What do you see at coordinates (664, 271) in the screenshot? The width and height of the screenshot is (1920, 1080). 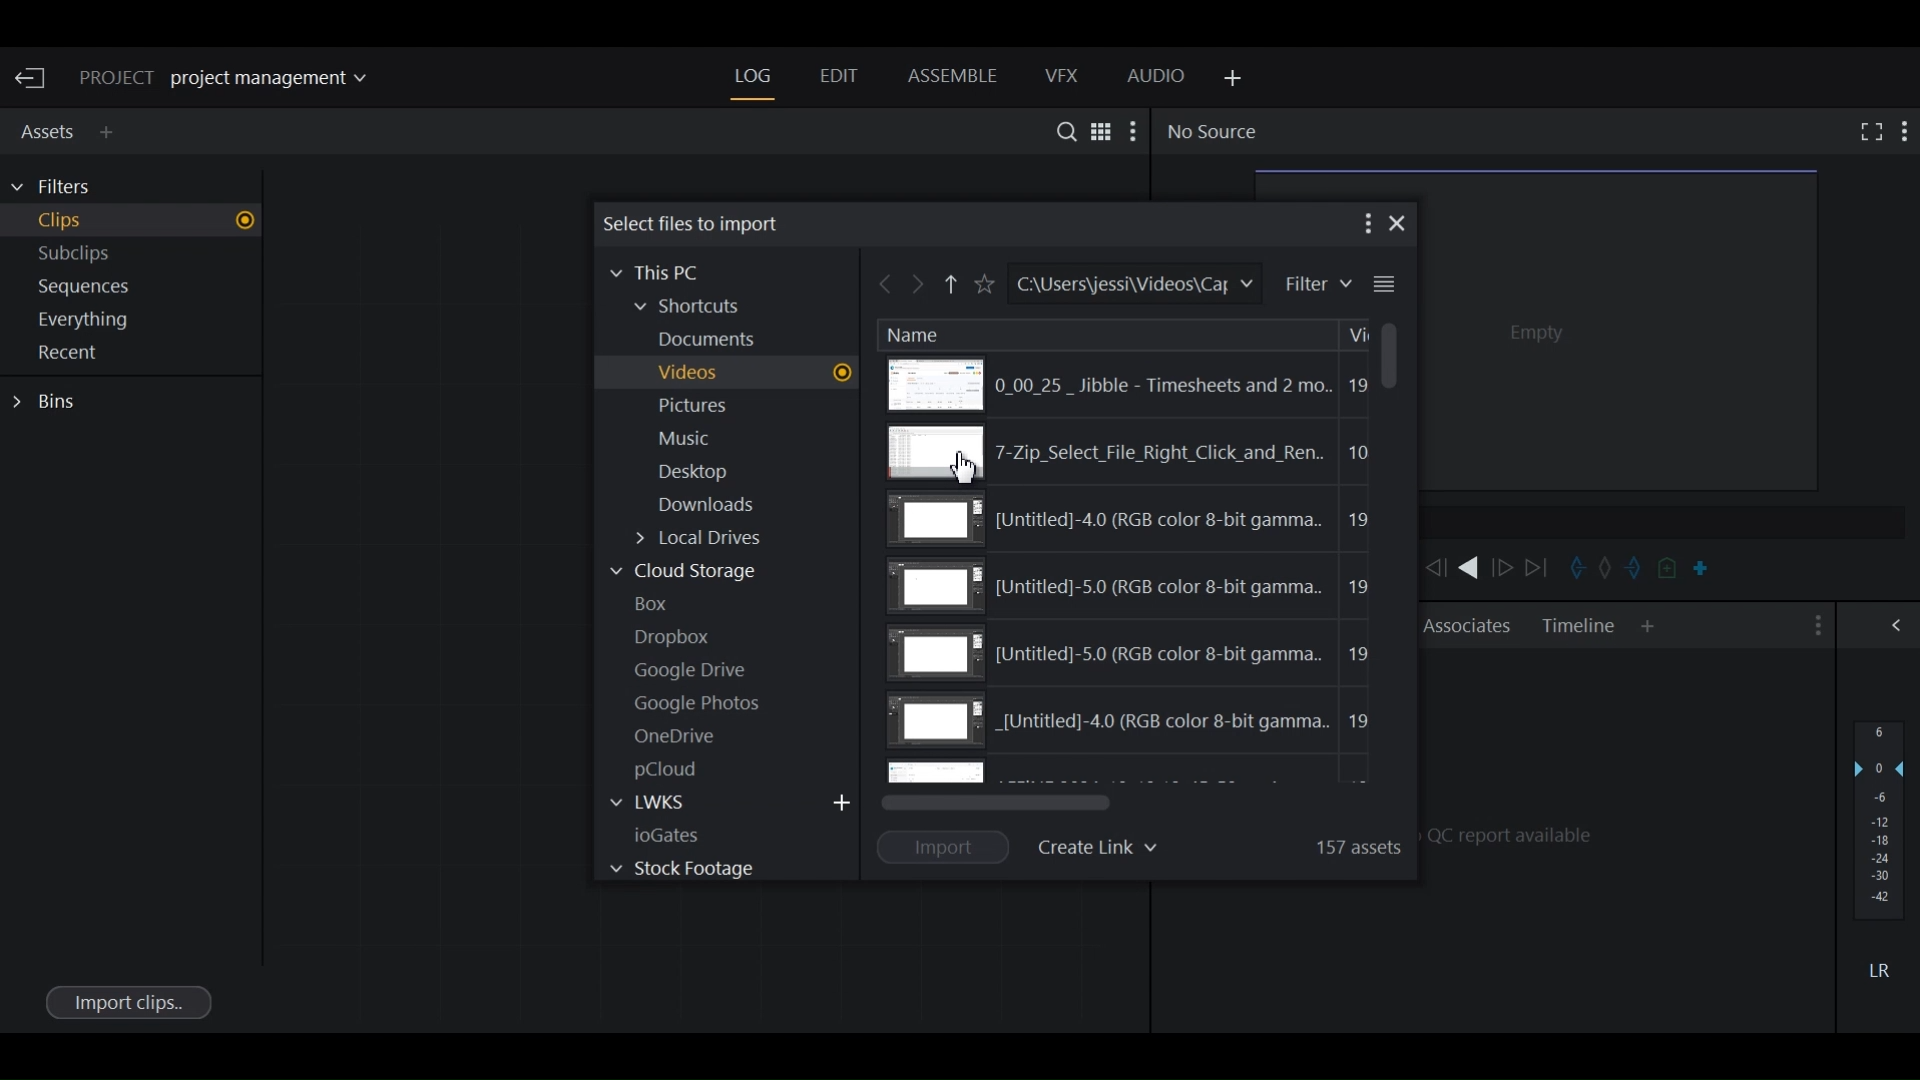 I see `This Pc` at bounding box center [664, 271].